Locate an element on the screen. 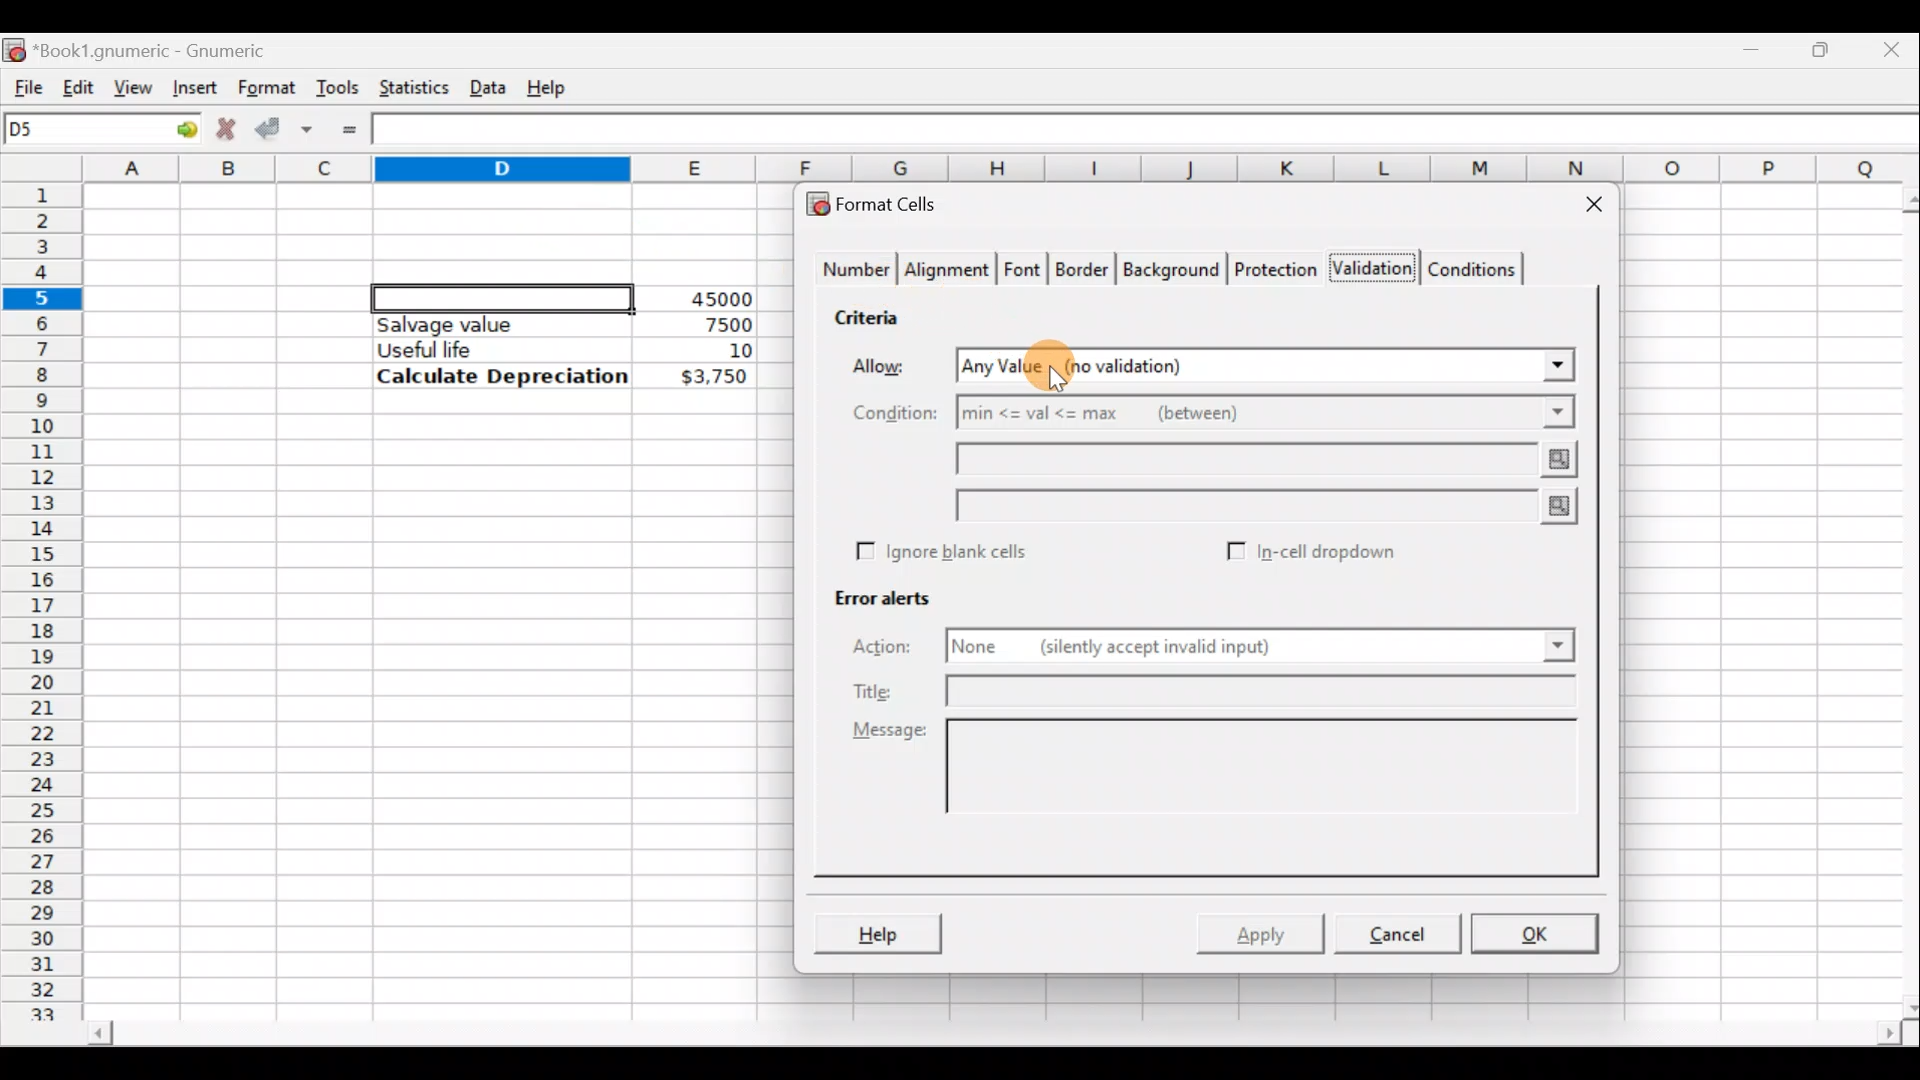  Statistics is located at coordinates (409, 86).